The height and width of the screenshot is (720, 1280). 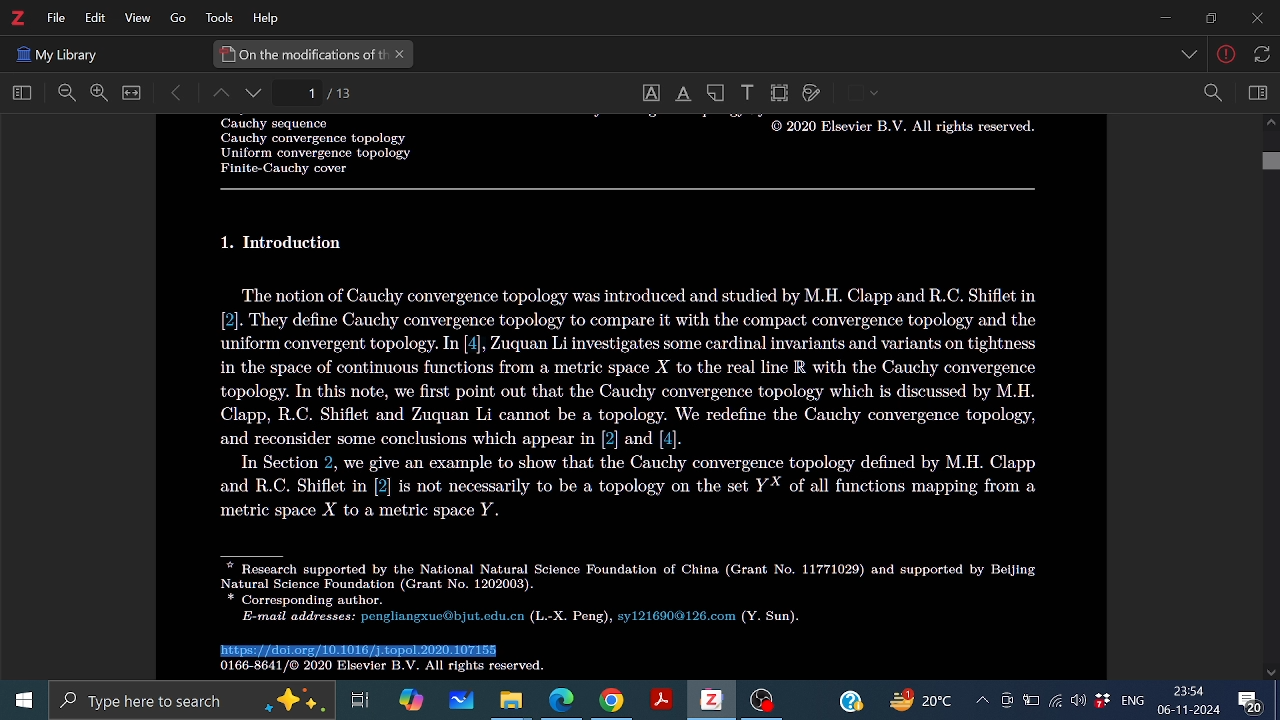 What do you see at coordinates (1079, 700) in the screenshot?
I see `Speaker/Headphone` at bounding box center [1079, 700].